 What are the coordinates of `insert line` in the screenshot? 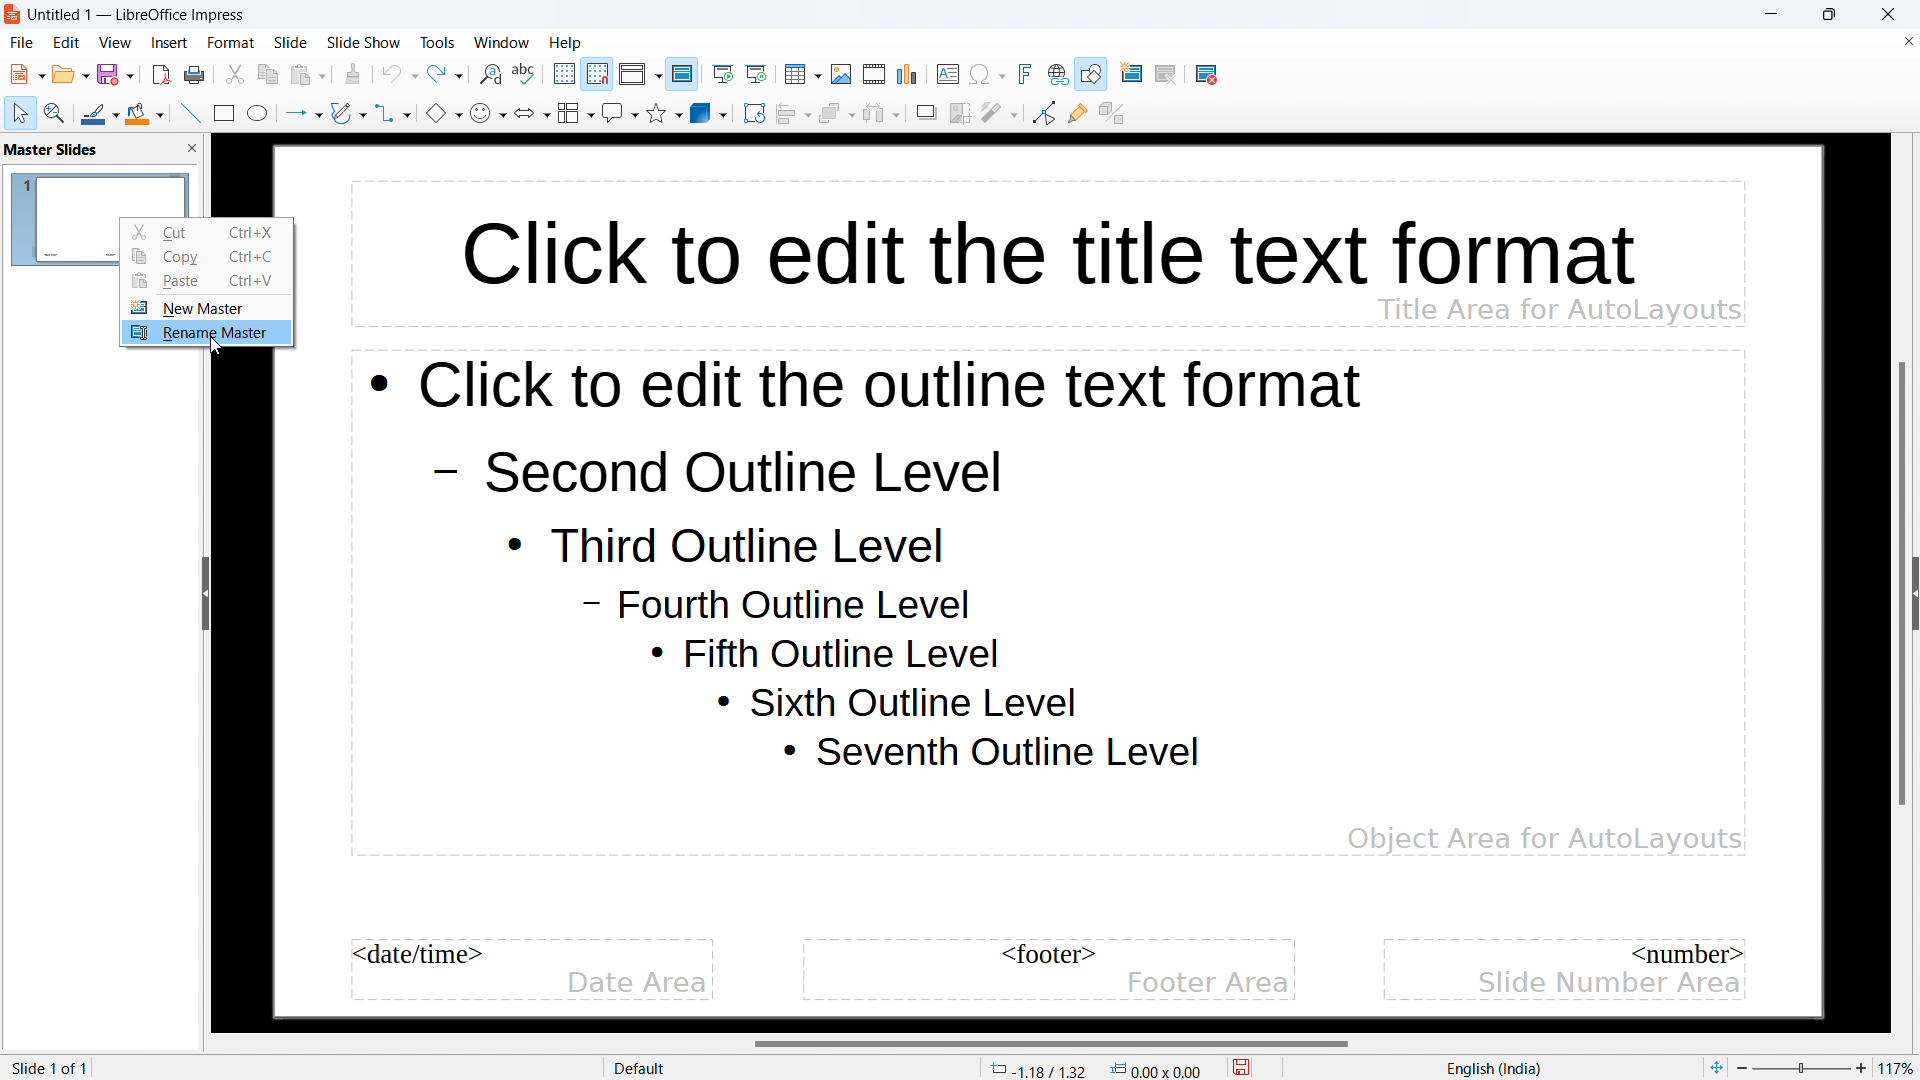 It's located at (190, 112).